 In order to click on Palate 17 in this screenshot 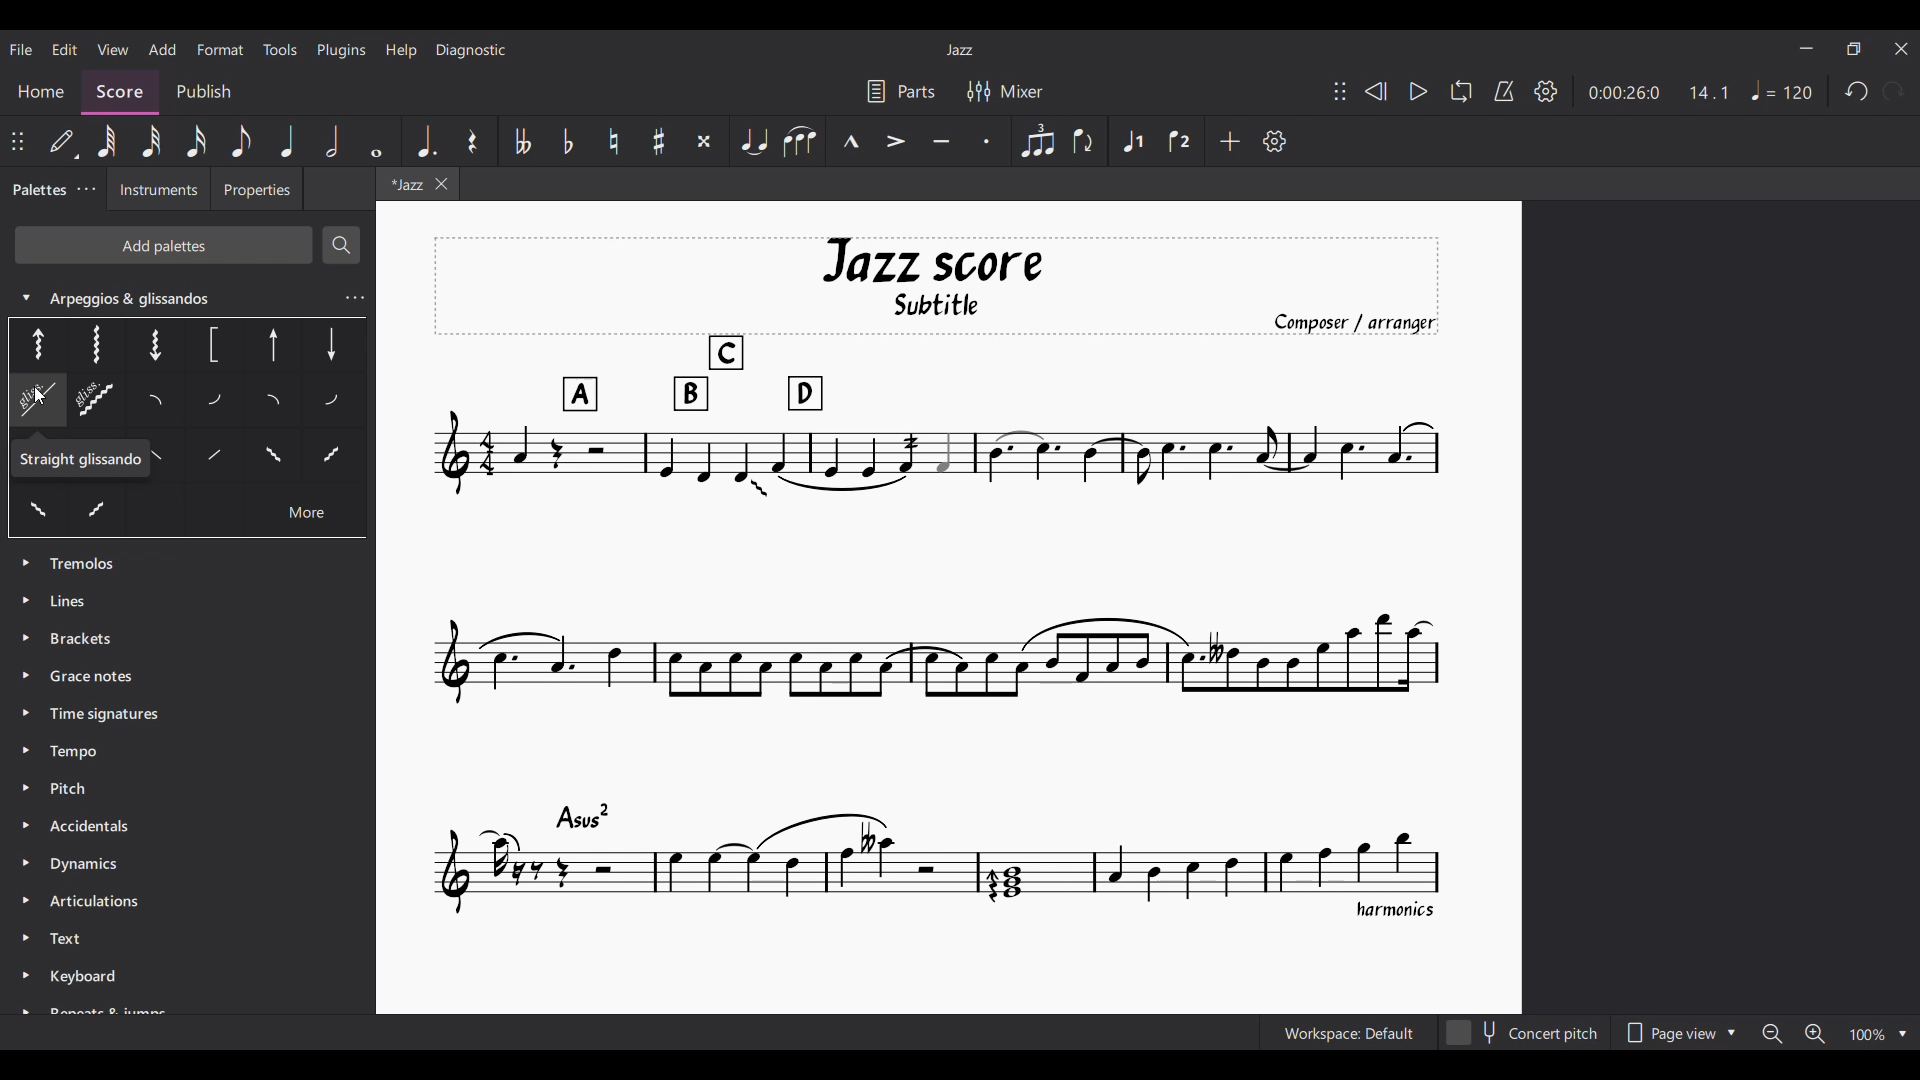, I will do `click(332, 461)`.